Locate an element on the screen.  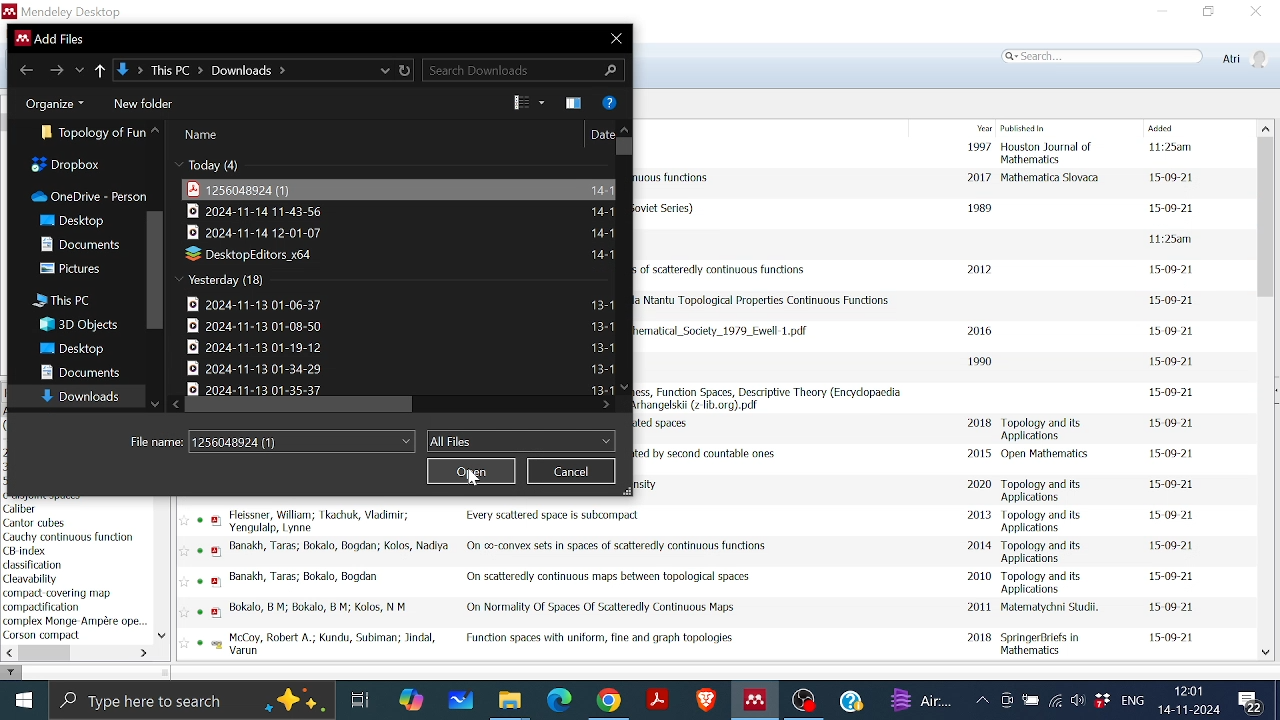
File is located at coordinates (601, 254).